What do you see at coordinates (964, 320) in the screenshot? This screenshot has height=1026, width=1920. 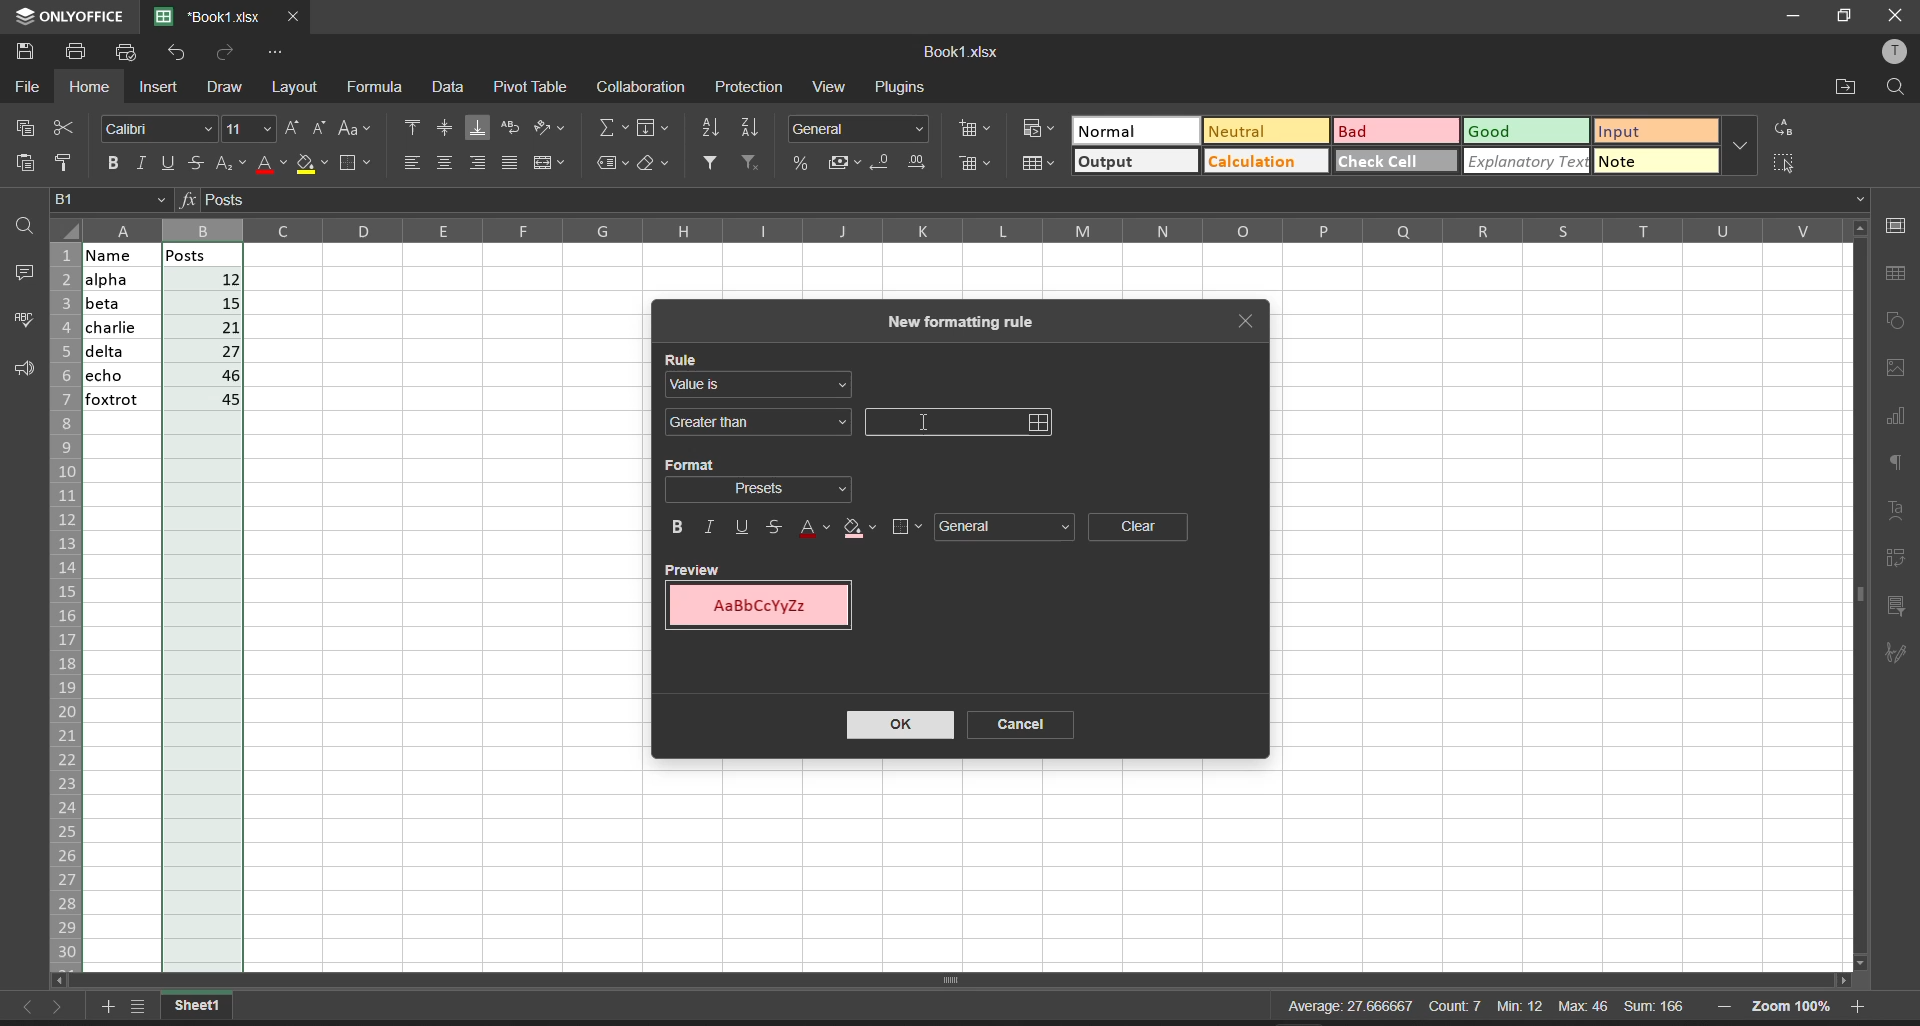 I see `new formating rule` at bounding box center [964, 320].